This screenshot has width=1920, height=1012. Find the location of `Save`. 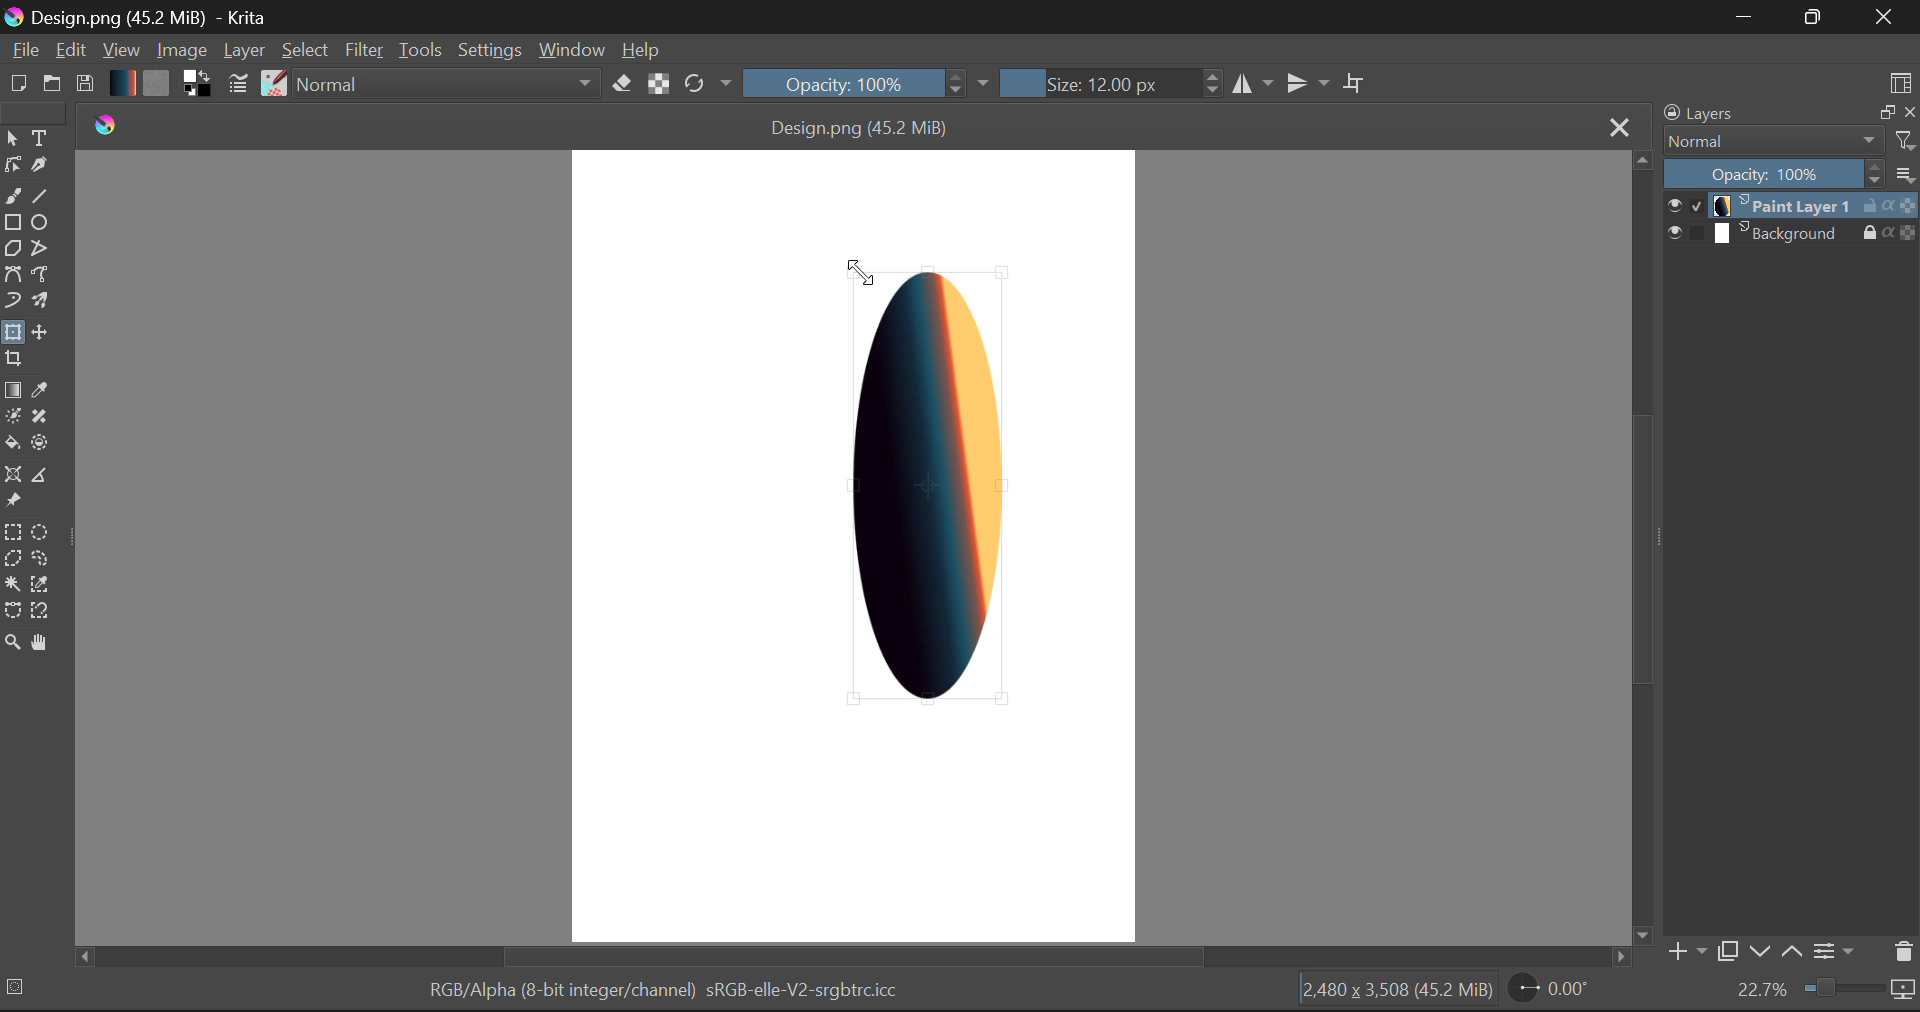

Save is located at coordinates (84, 84).